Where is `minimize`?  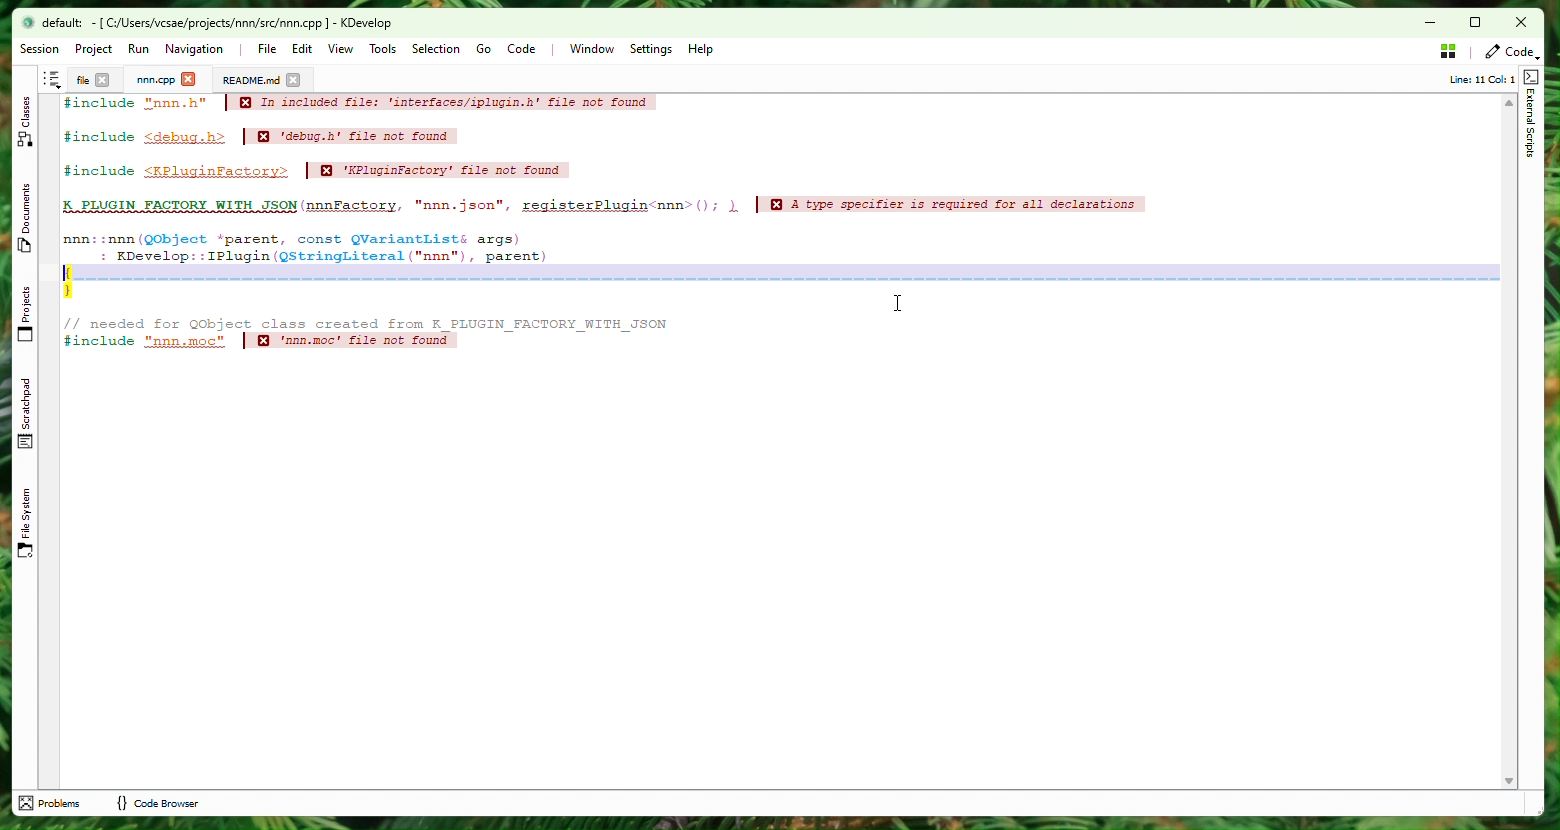 minimize is located at coordinates (1419, 23).